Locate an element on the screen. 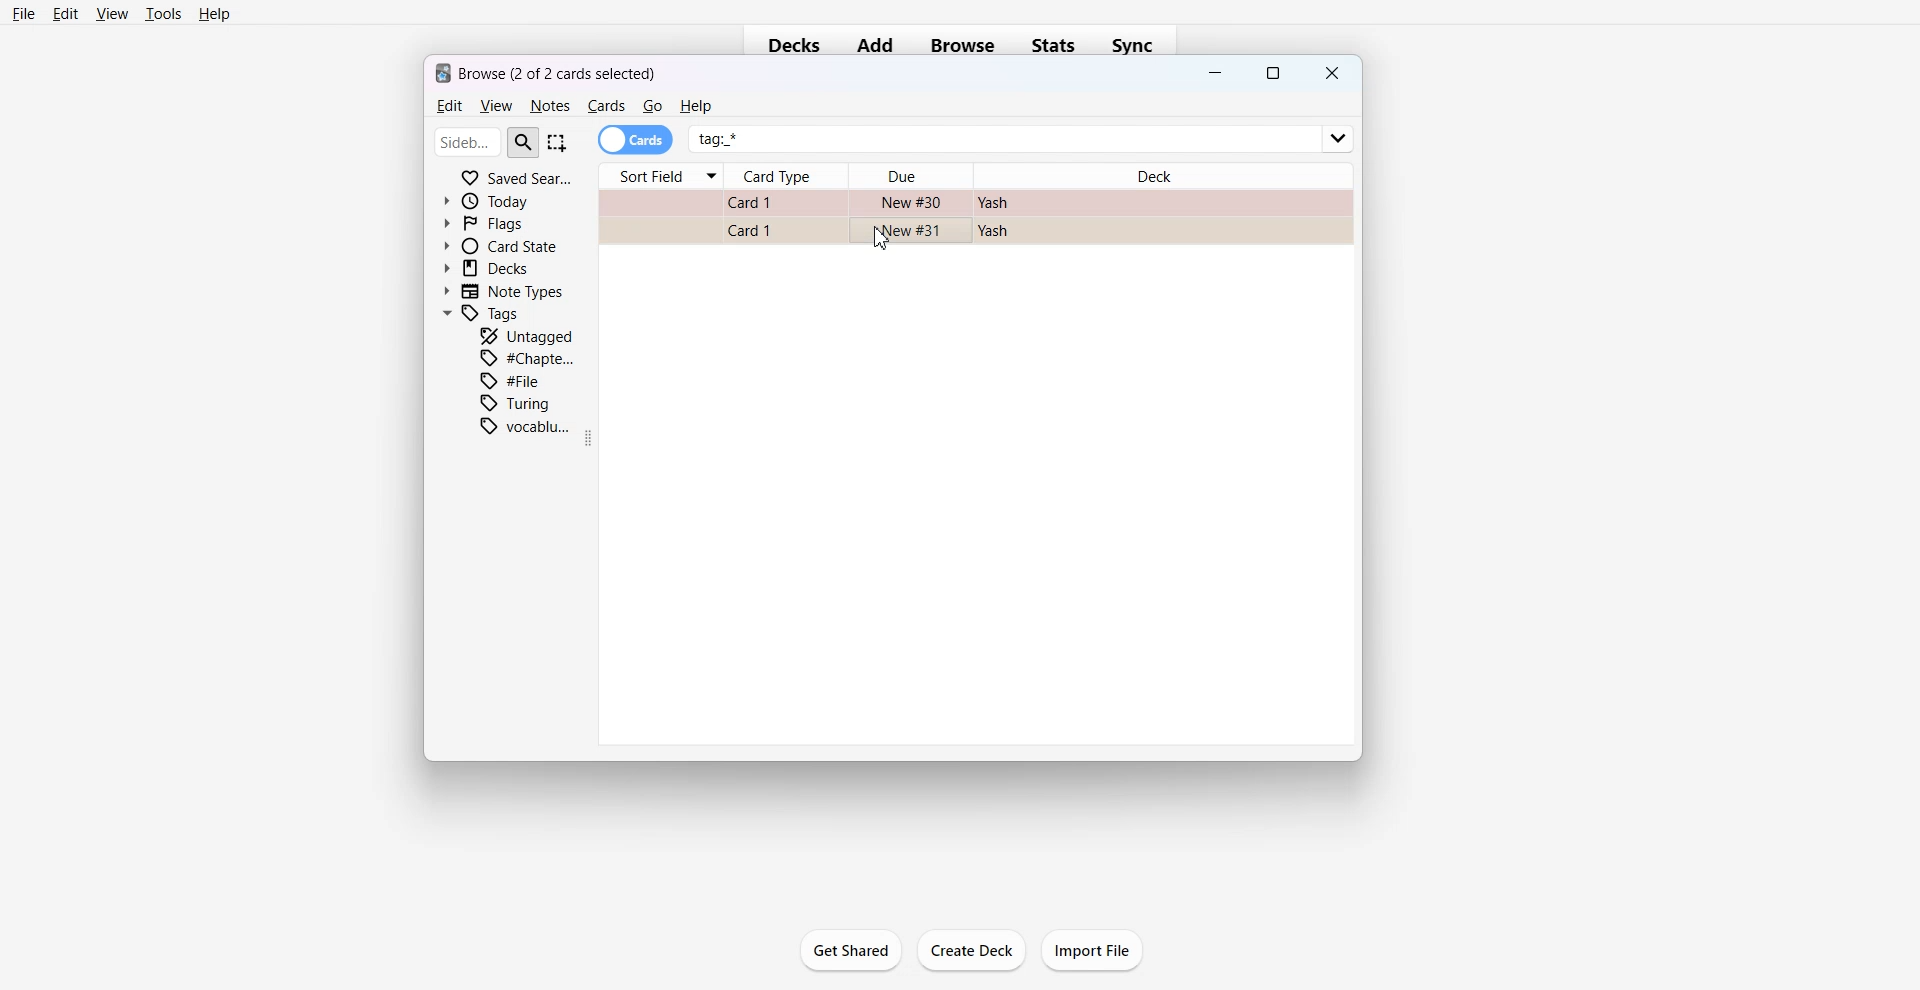  Tools is located at coordinates (163, 14).